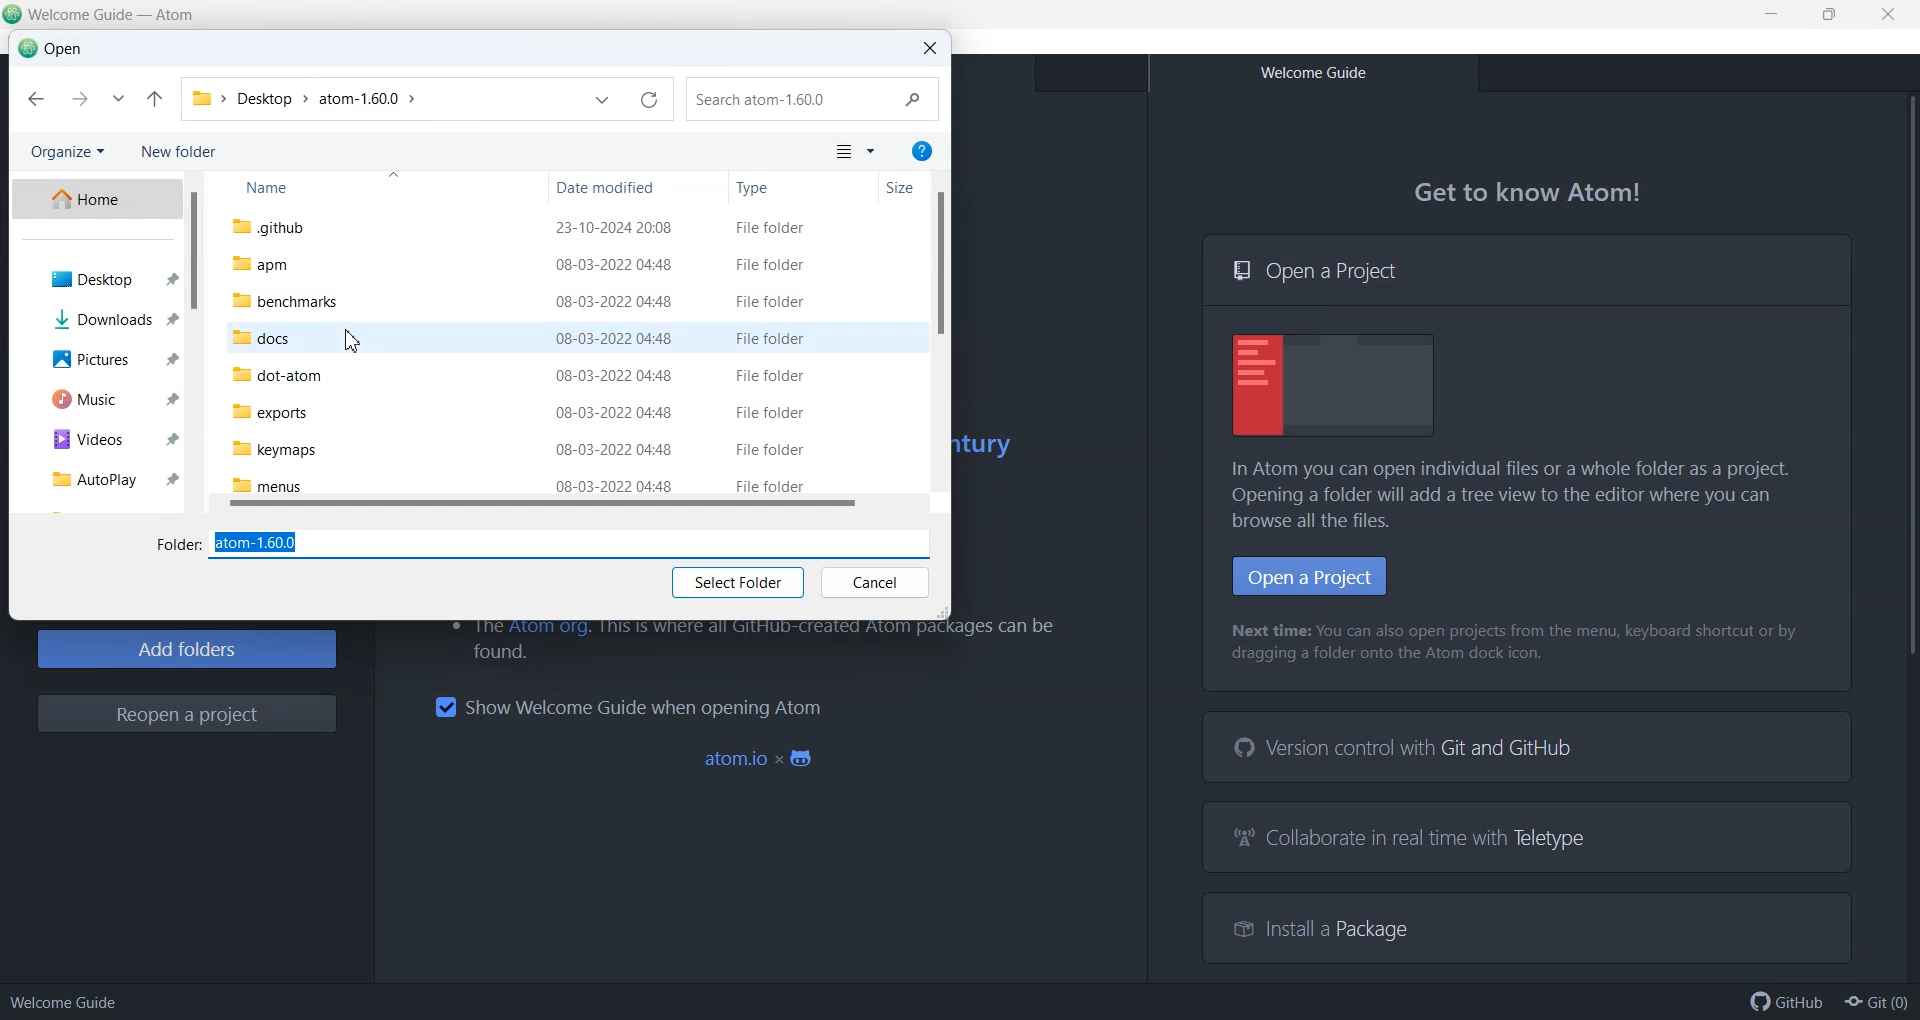 This screenshot has width=1920, height=1020. What do you see at coordinates (1412, 840) in the screenshot?
I see `Collaborate in real time with Teletype` at bounding box center [1412, 840].